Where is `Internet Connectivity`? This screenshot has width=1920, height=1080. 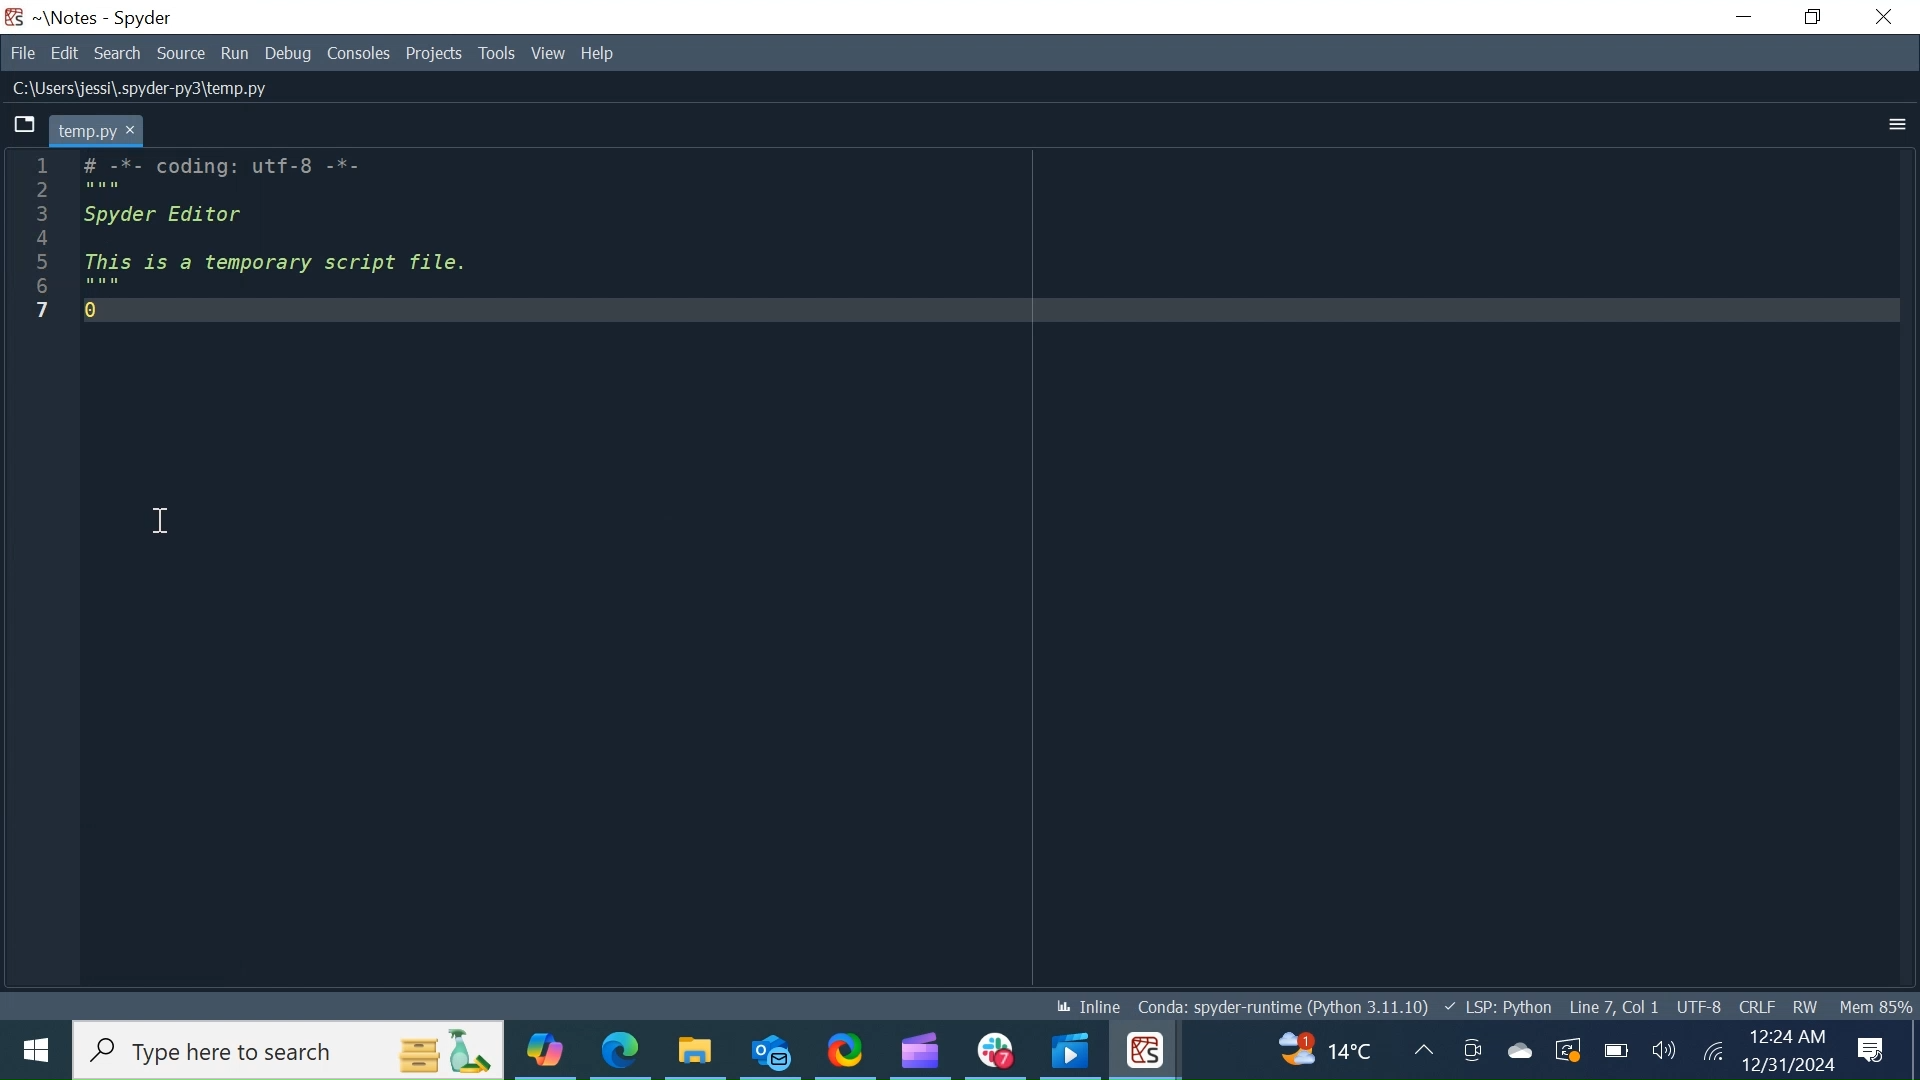
Internet Connectivity is located at coordinates (1712, 1049).